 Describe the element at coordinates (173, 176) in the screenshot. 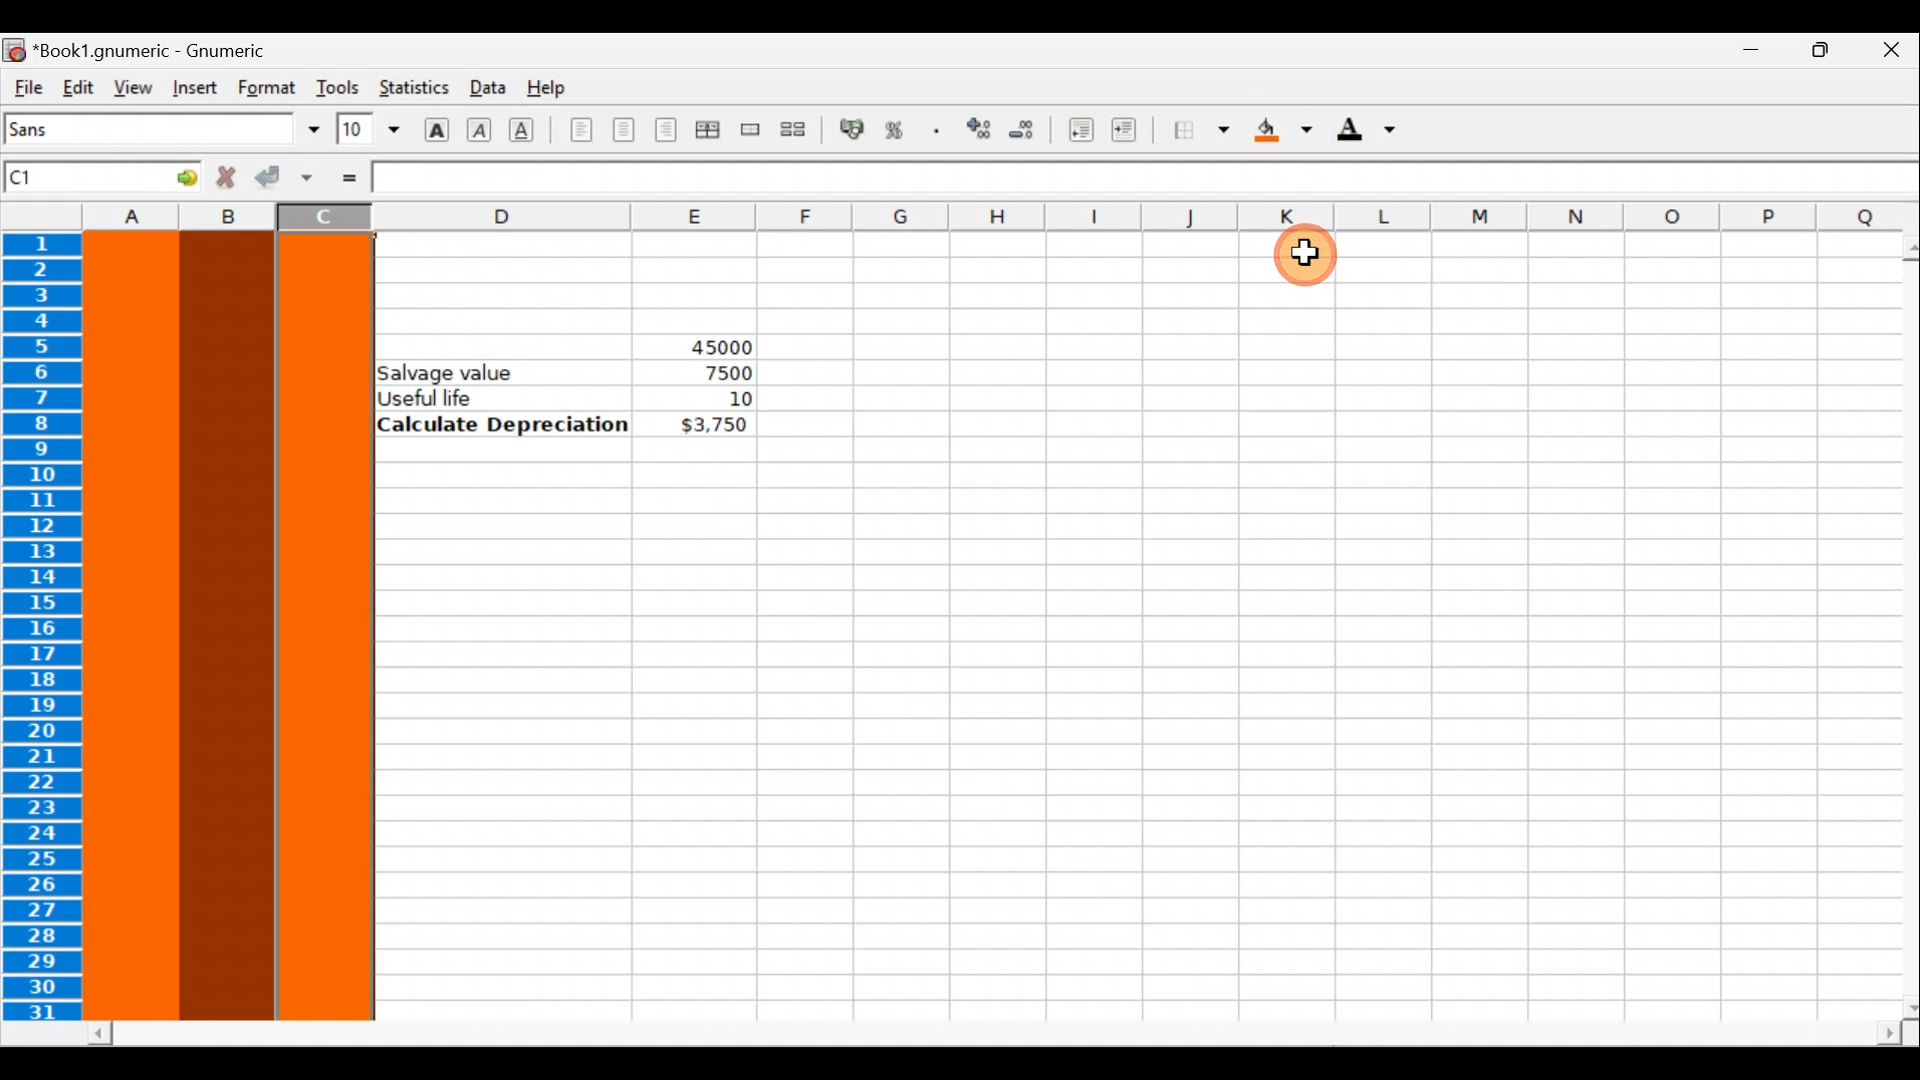

I see `Go to` at that location.